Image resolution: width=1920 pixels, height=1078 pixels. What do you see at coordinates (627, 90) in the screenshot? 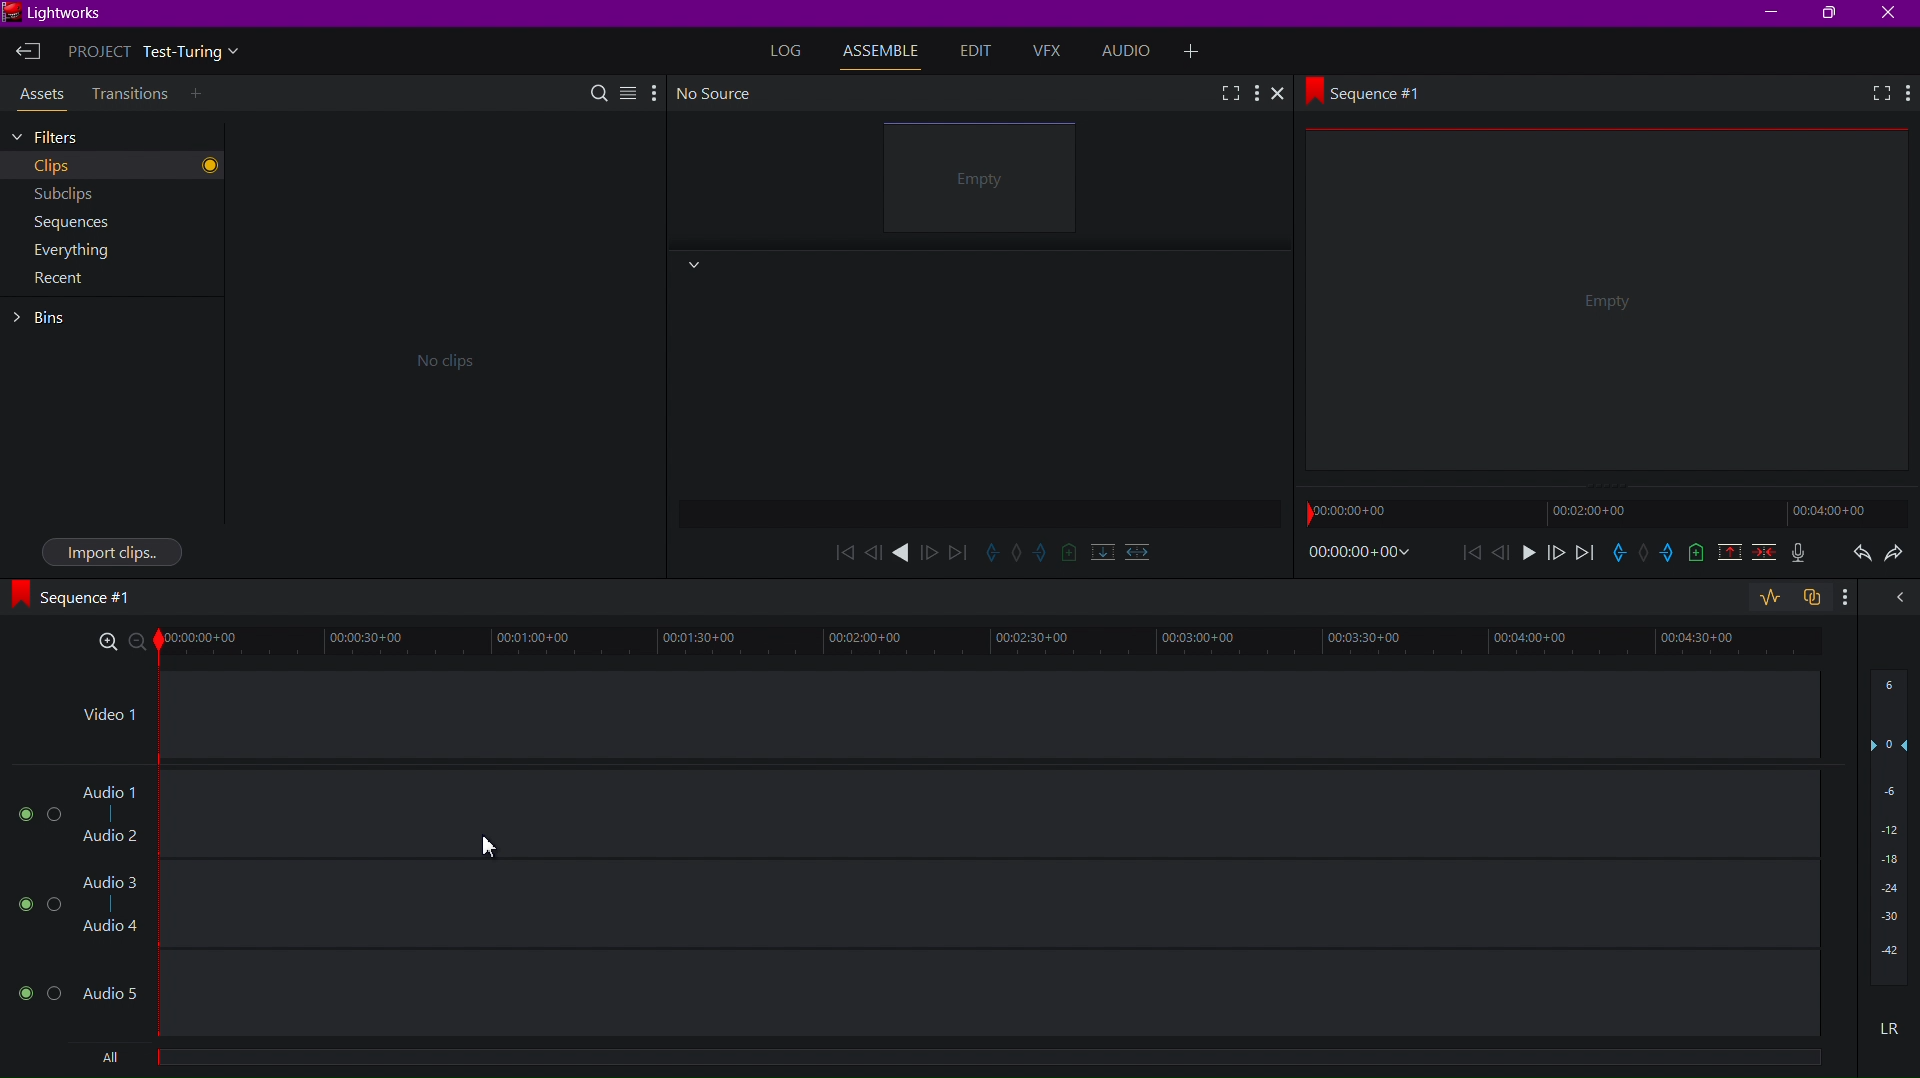
I see `List` at bounding box center [627, 90].